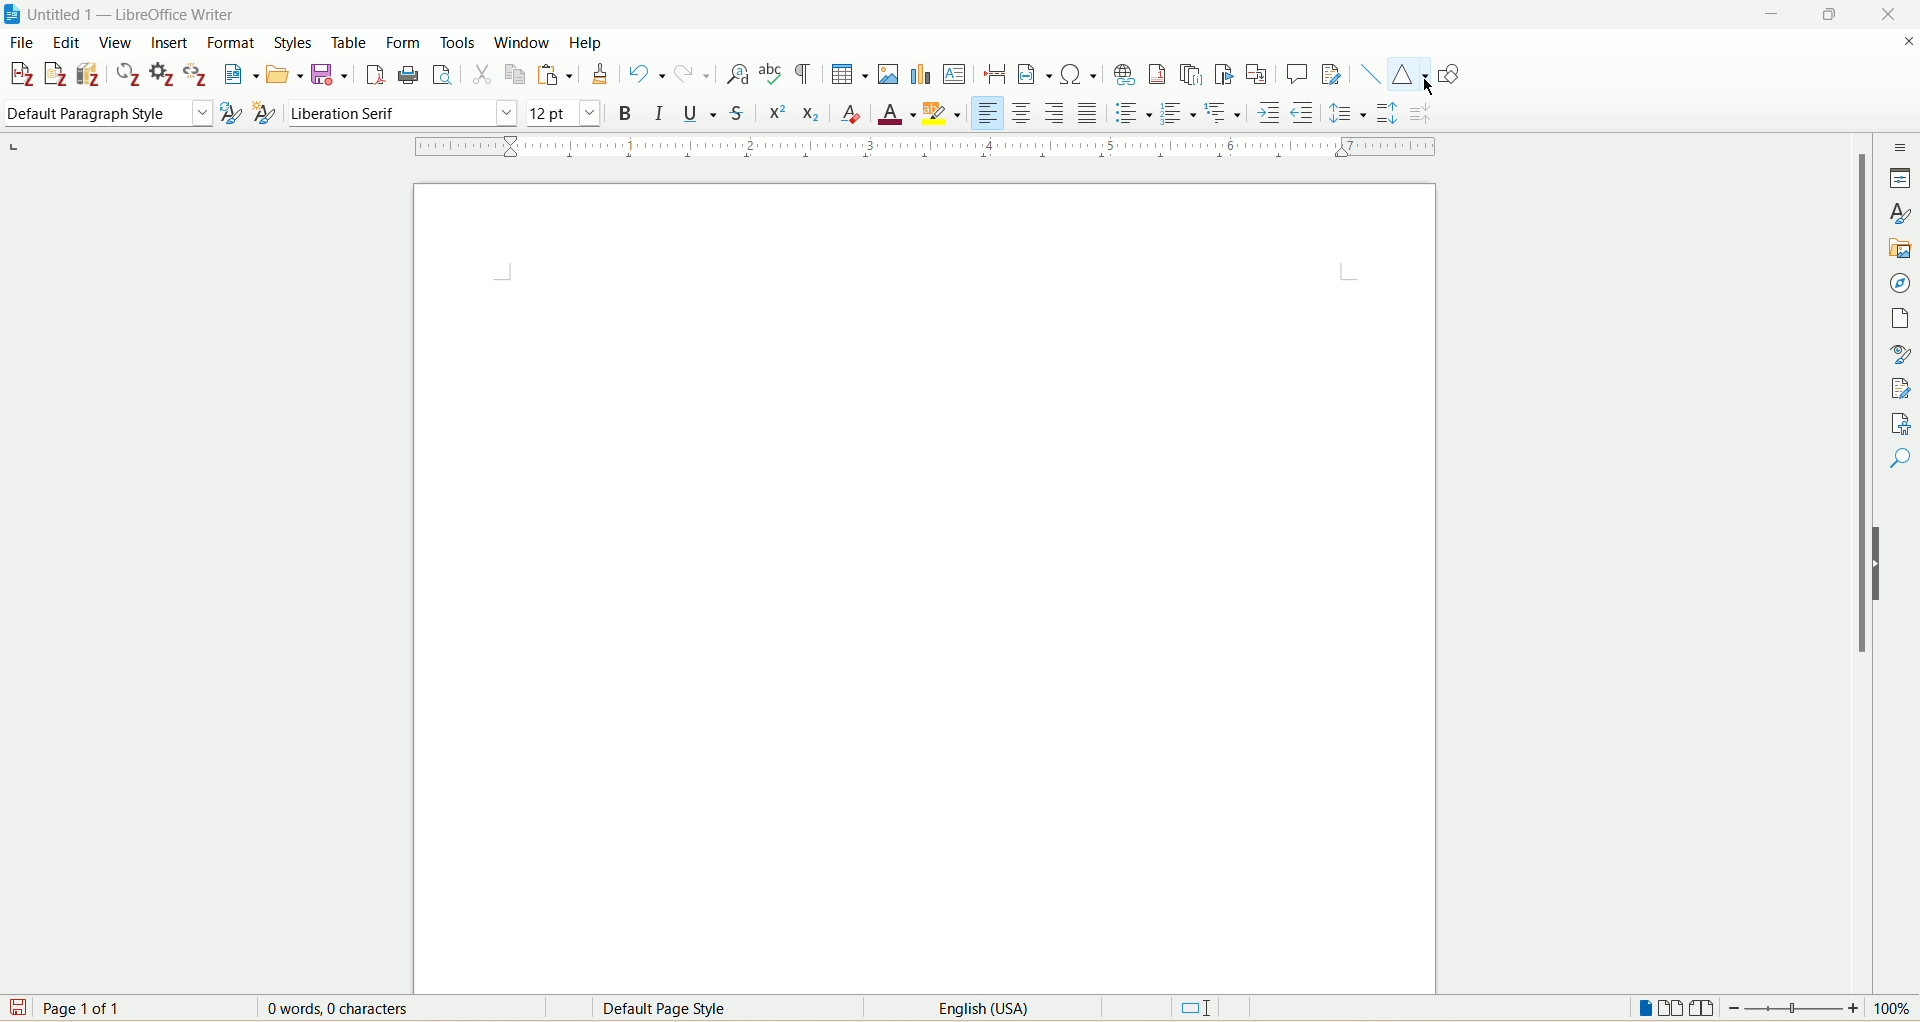 Image resolution: width=1920 pixels, height=1022 pixels. Describe the element at coordinates (647, 74) in the screenshot. I see `undo` at that location.